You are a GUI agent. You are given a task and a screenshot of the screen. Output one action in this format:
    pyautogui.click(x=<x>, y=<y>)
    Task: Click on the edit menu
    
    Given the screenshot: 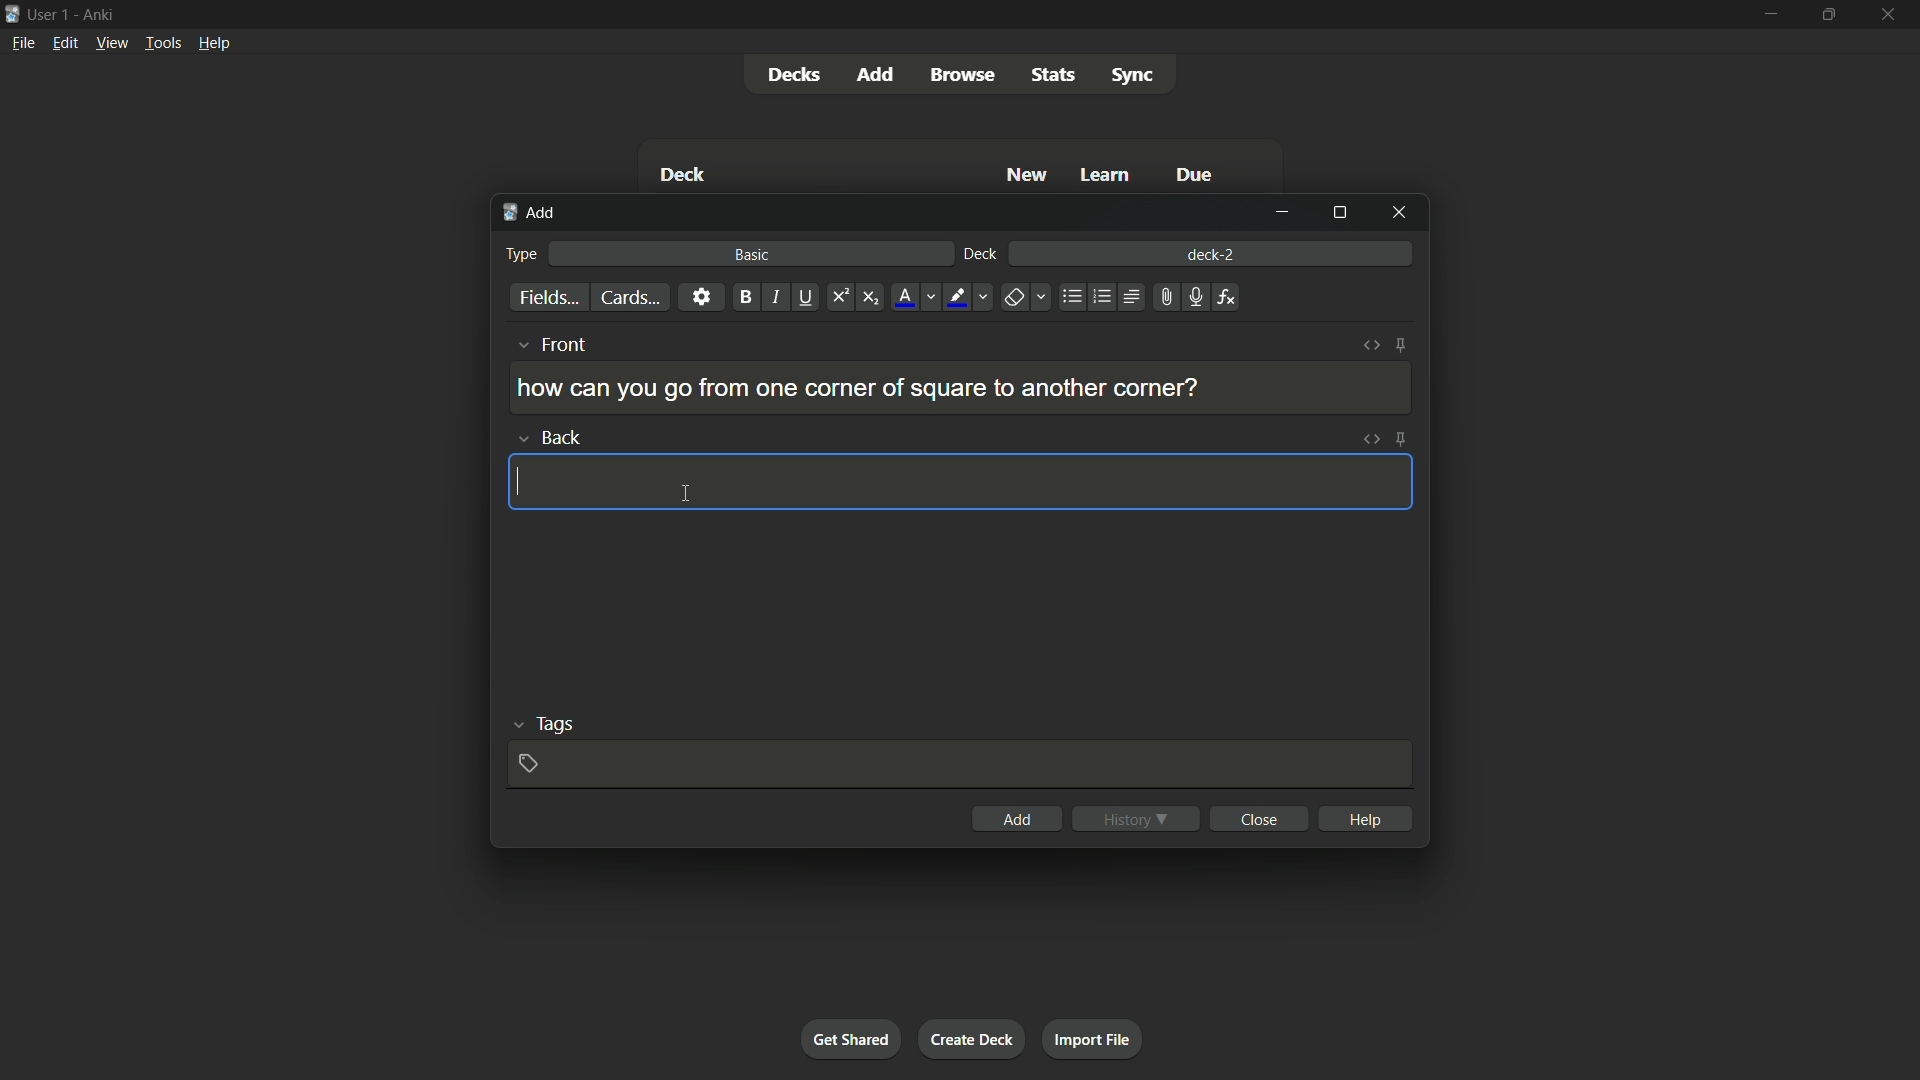 What is the action you would take?
    pyautogui.click(x=62, y=42)
    